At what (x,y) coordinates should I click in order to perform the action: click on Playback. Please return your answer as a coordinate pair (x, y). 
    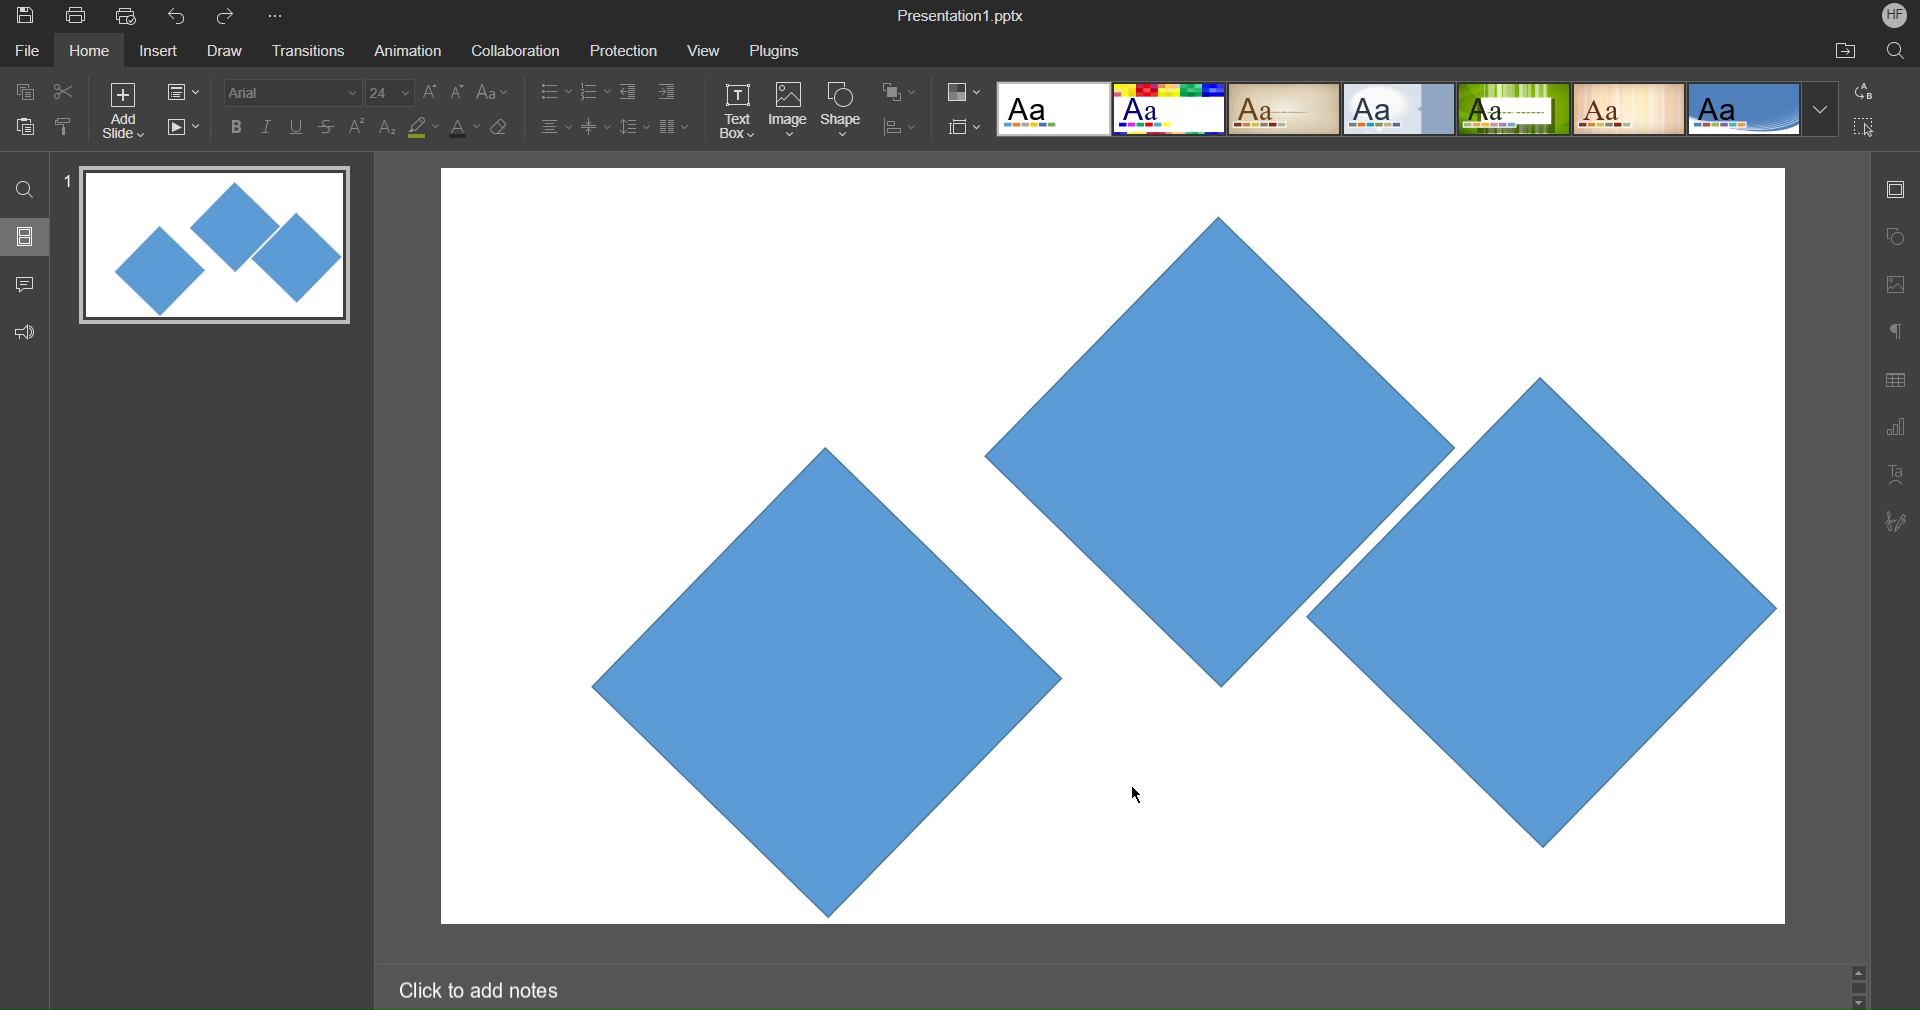
    Looking at the image, I should click on (182, 128).